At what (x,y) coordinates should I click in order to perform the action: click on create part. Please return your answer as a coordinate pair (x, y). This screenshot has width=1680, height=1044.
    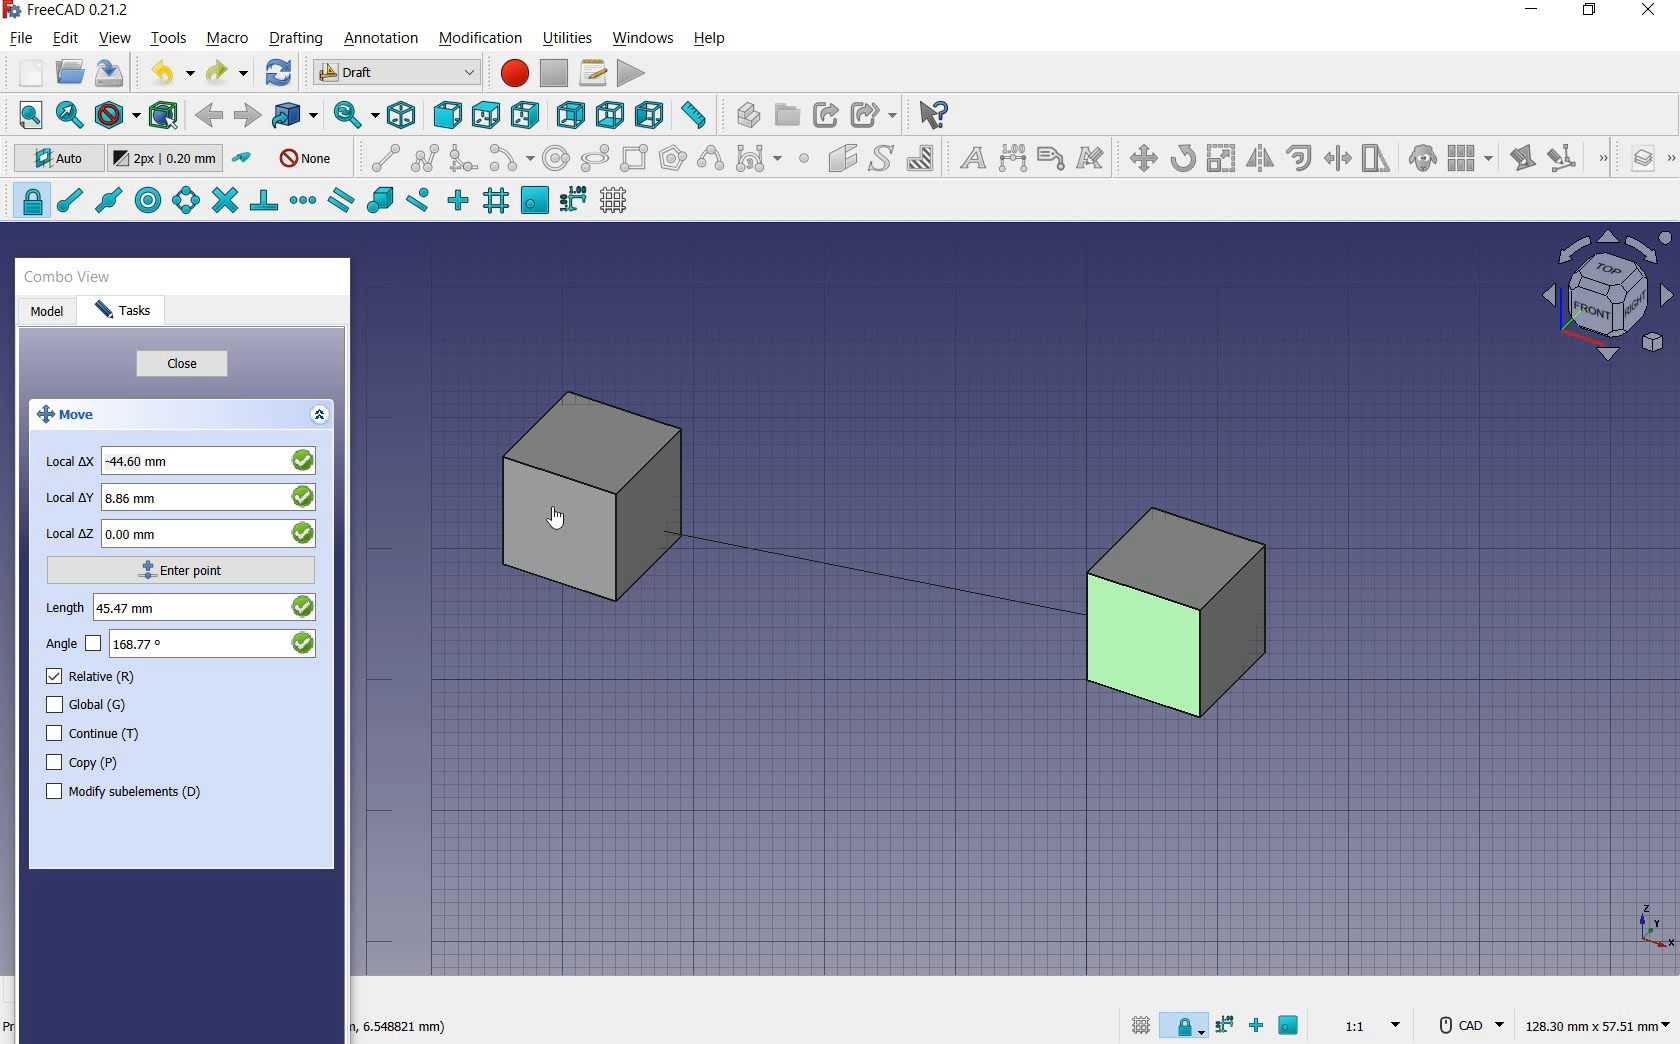
    Looking at the image, I should click on (743, 114).